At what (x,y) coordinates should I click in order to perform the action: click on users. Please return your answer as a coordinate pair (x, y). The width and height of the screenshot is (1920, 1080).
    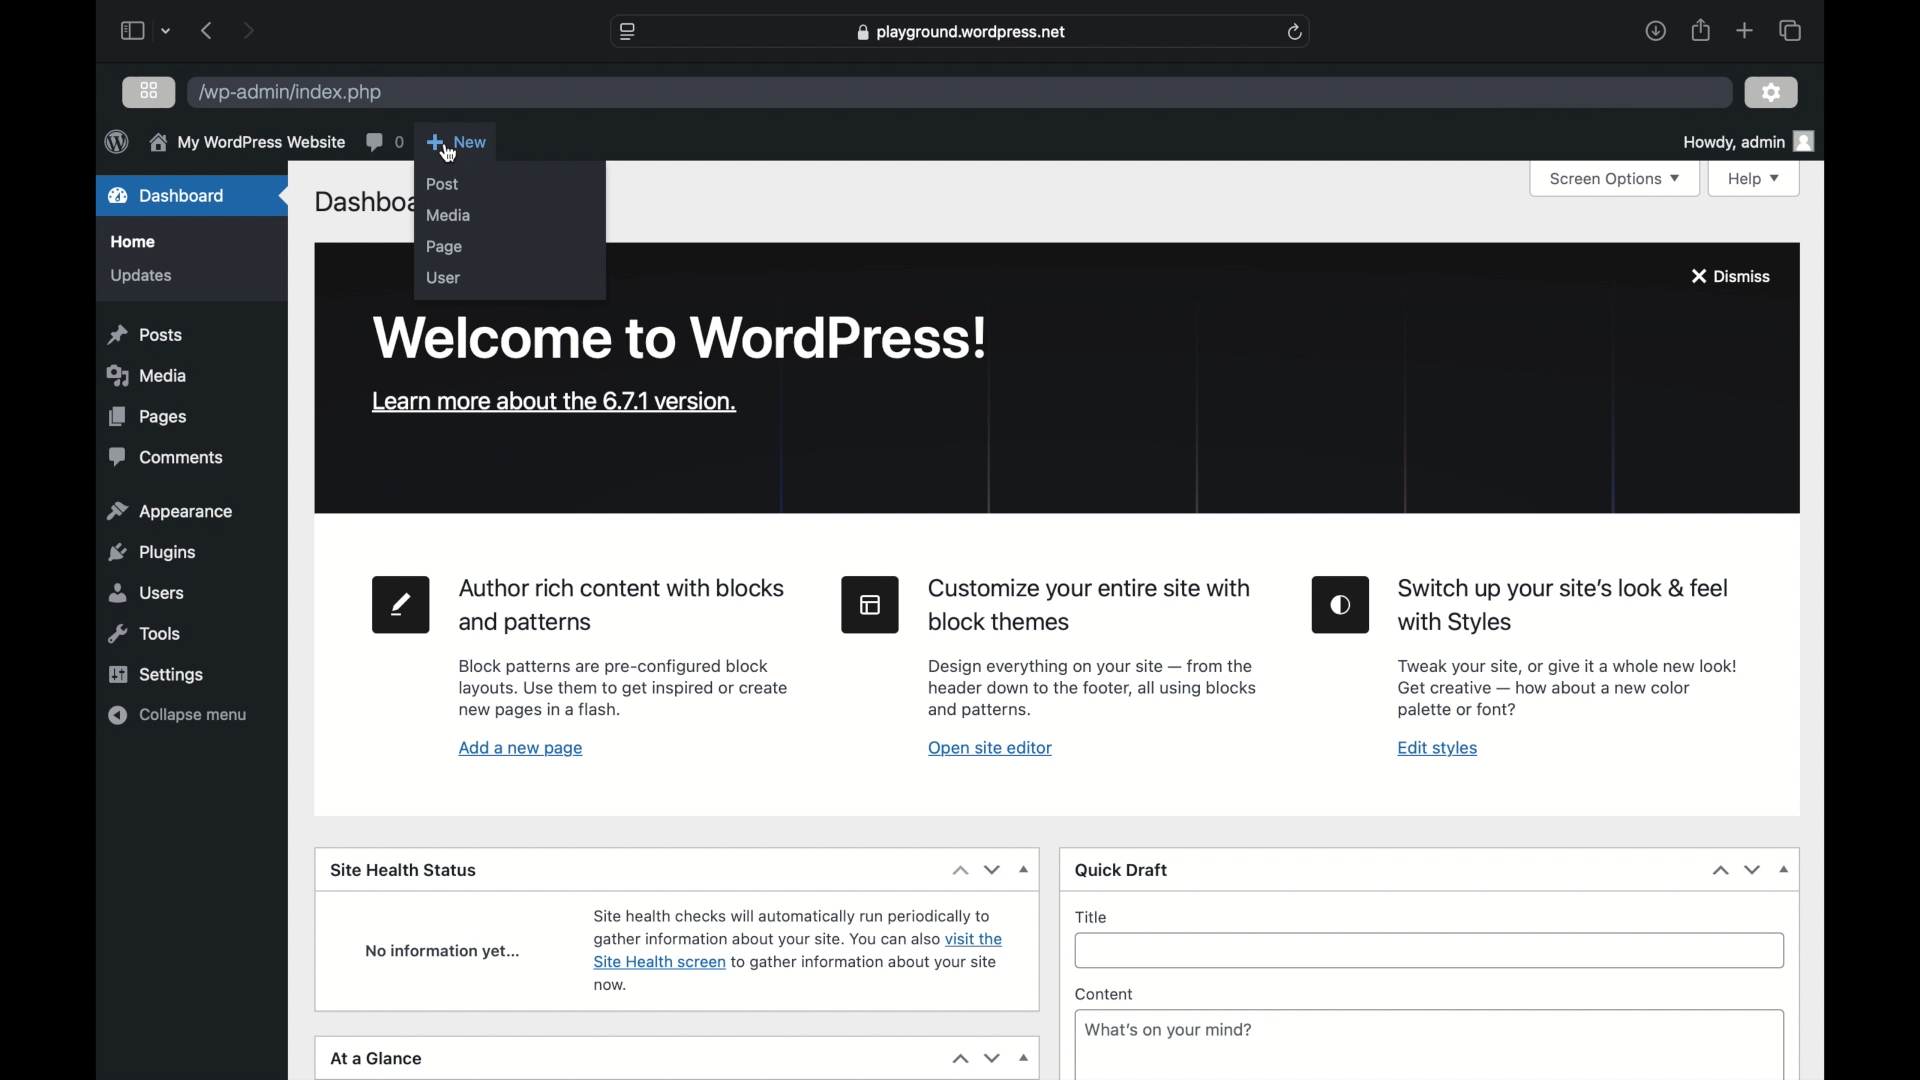
    Looking at the image, I should click on (146, 593).